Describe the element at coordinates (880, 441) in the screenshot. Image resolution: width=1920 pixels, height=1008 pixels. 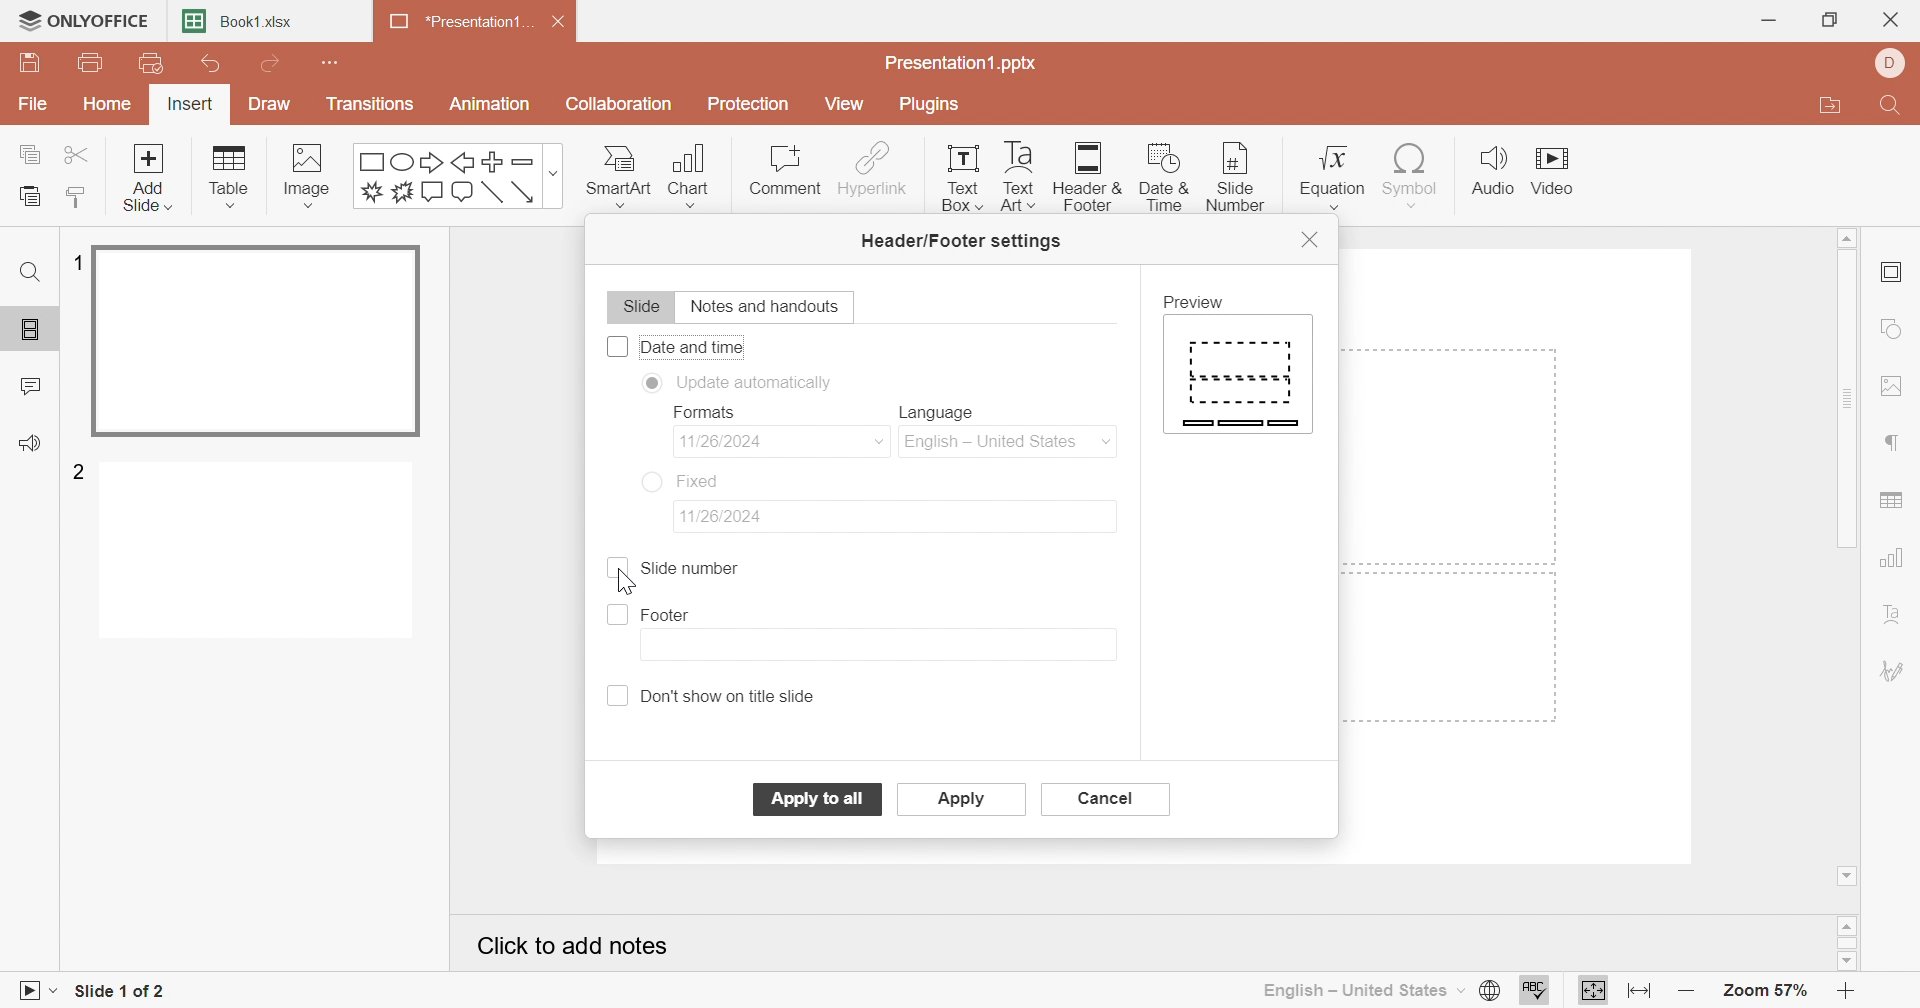
I see `Drop down` at that location.